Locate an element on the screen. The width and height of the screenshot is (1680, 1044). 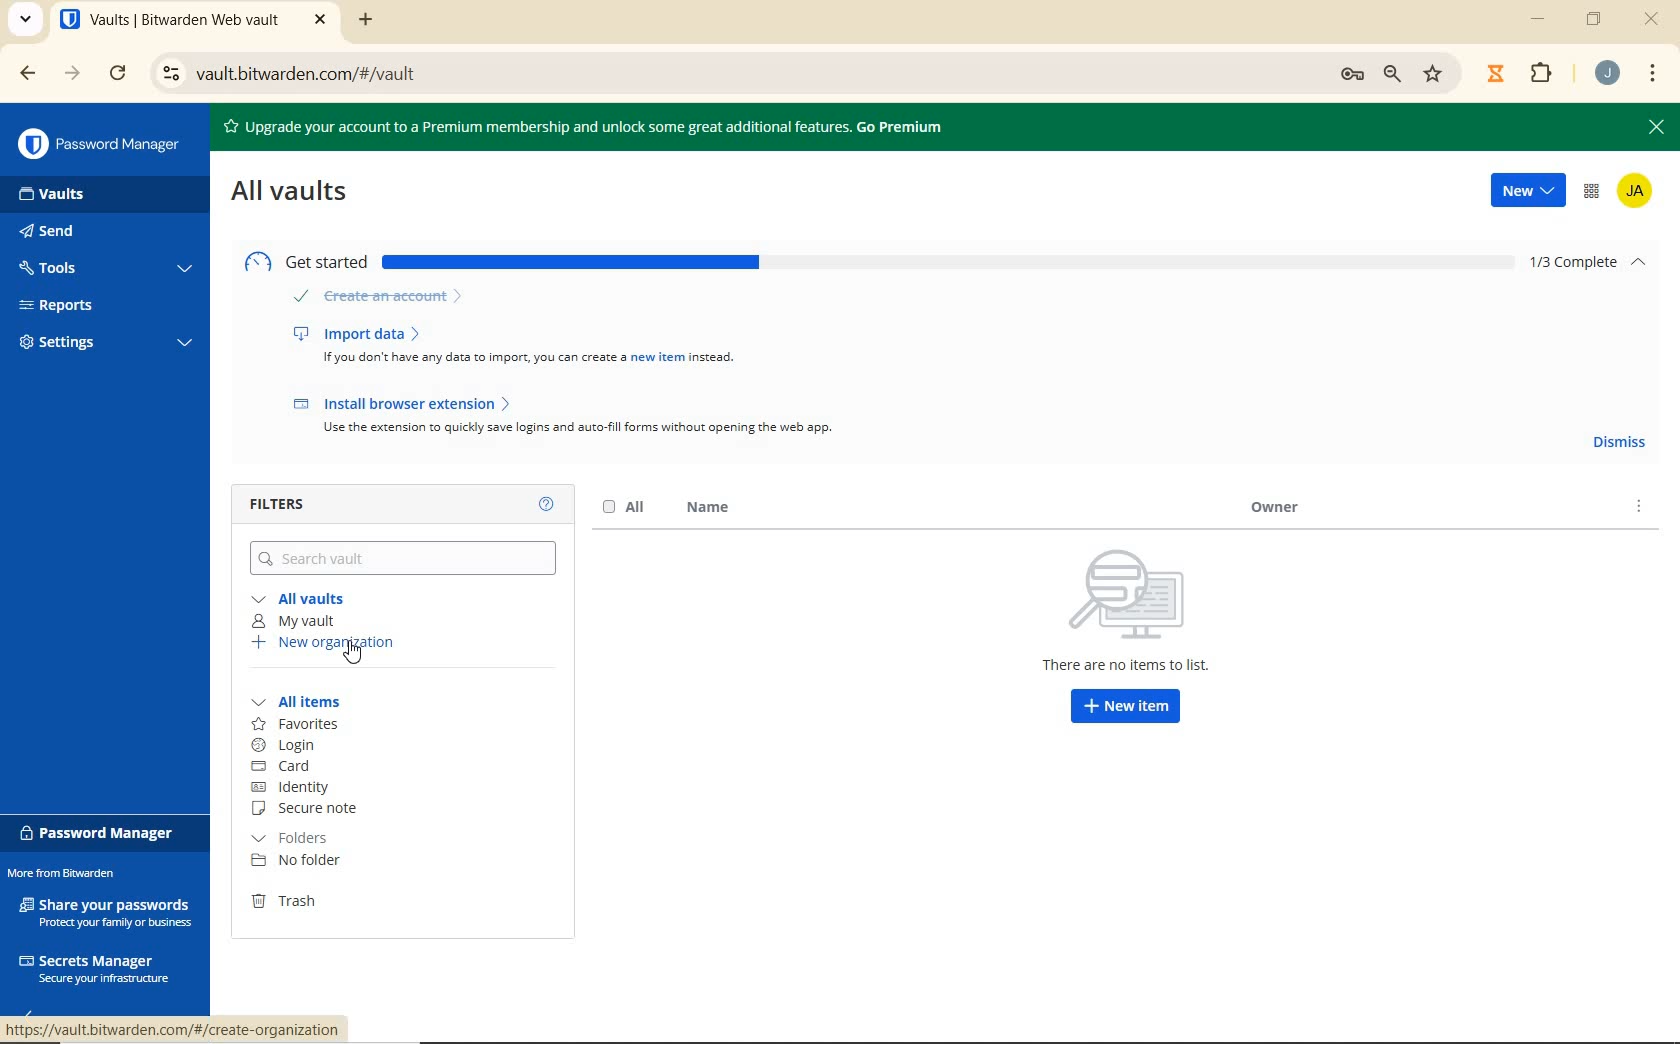
search tabs is located at coordinates (25, 21).